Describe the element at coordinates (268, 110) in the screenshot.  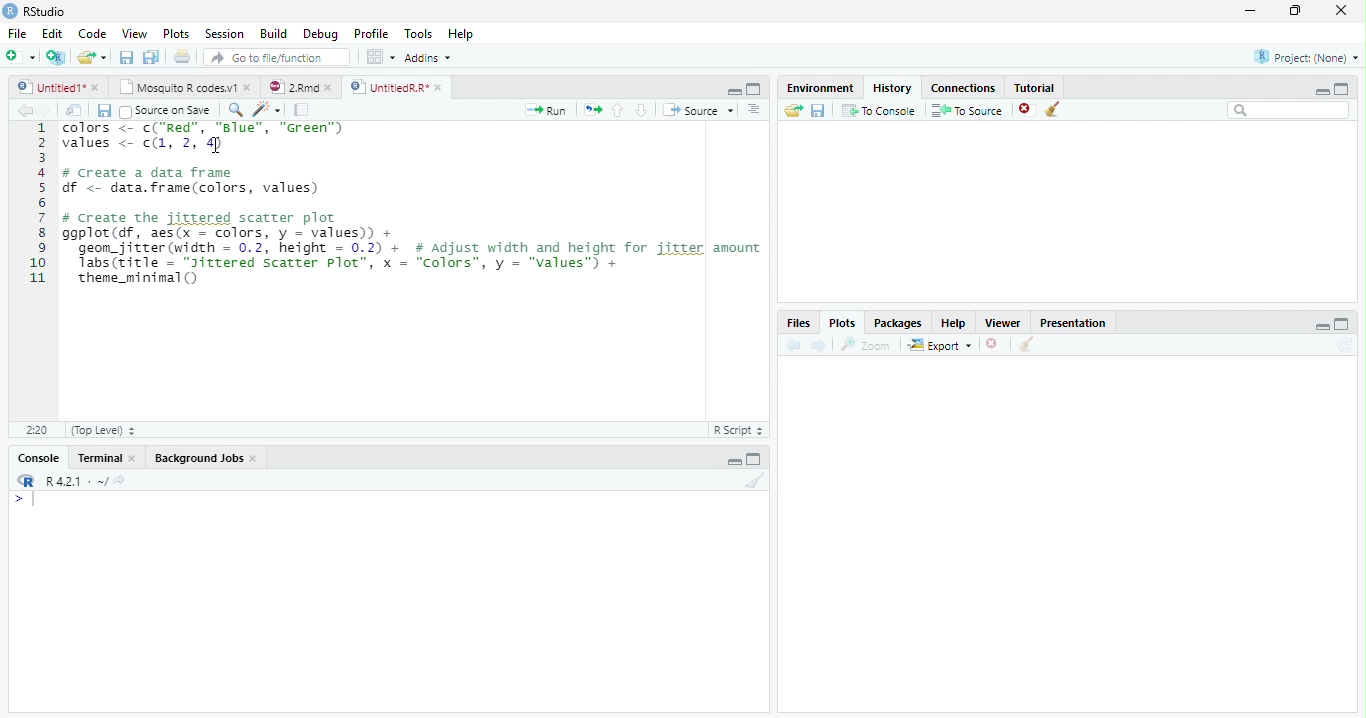
I see `Code tools` at that location.